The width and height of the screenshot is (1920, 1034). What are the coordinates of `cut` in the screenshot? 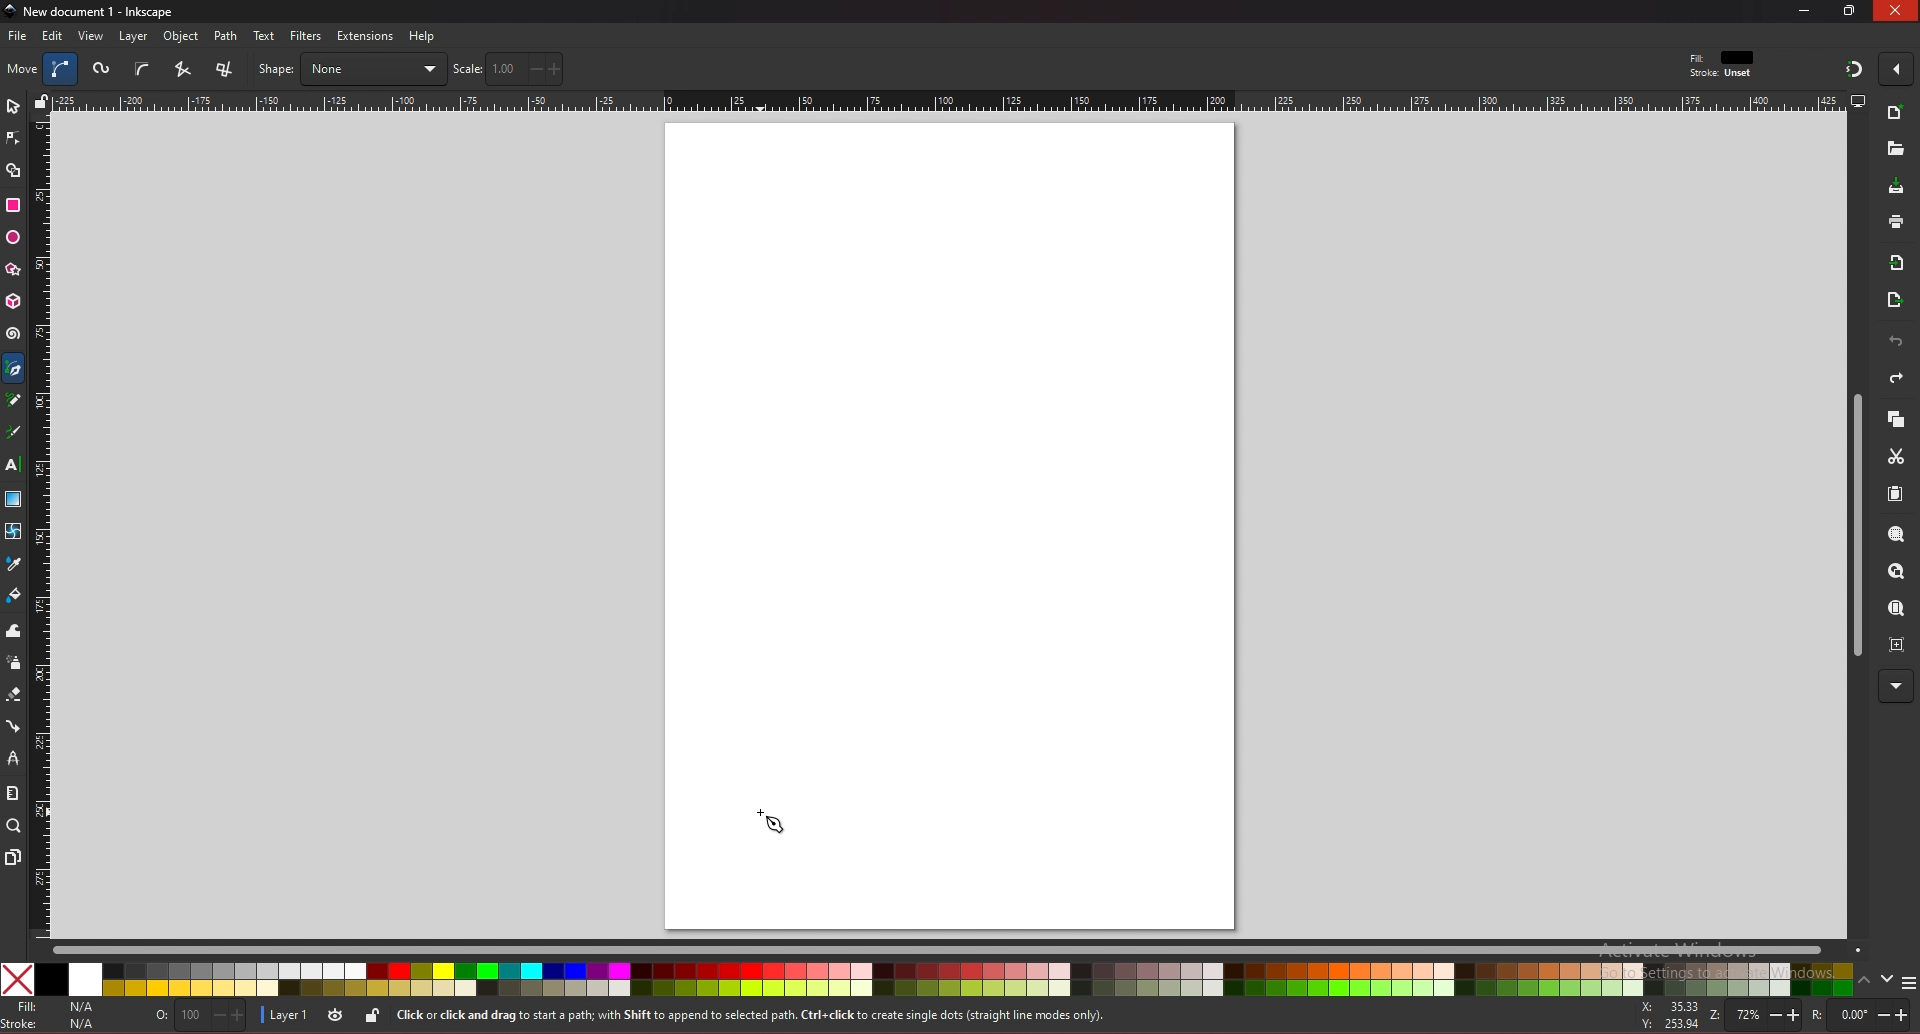 It's located at (1896, 457).